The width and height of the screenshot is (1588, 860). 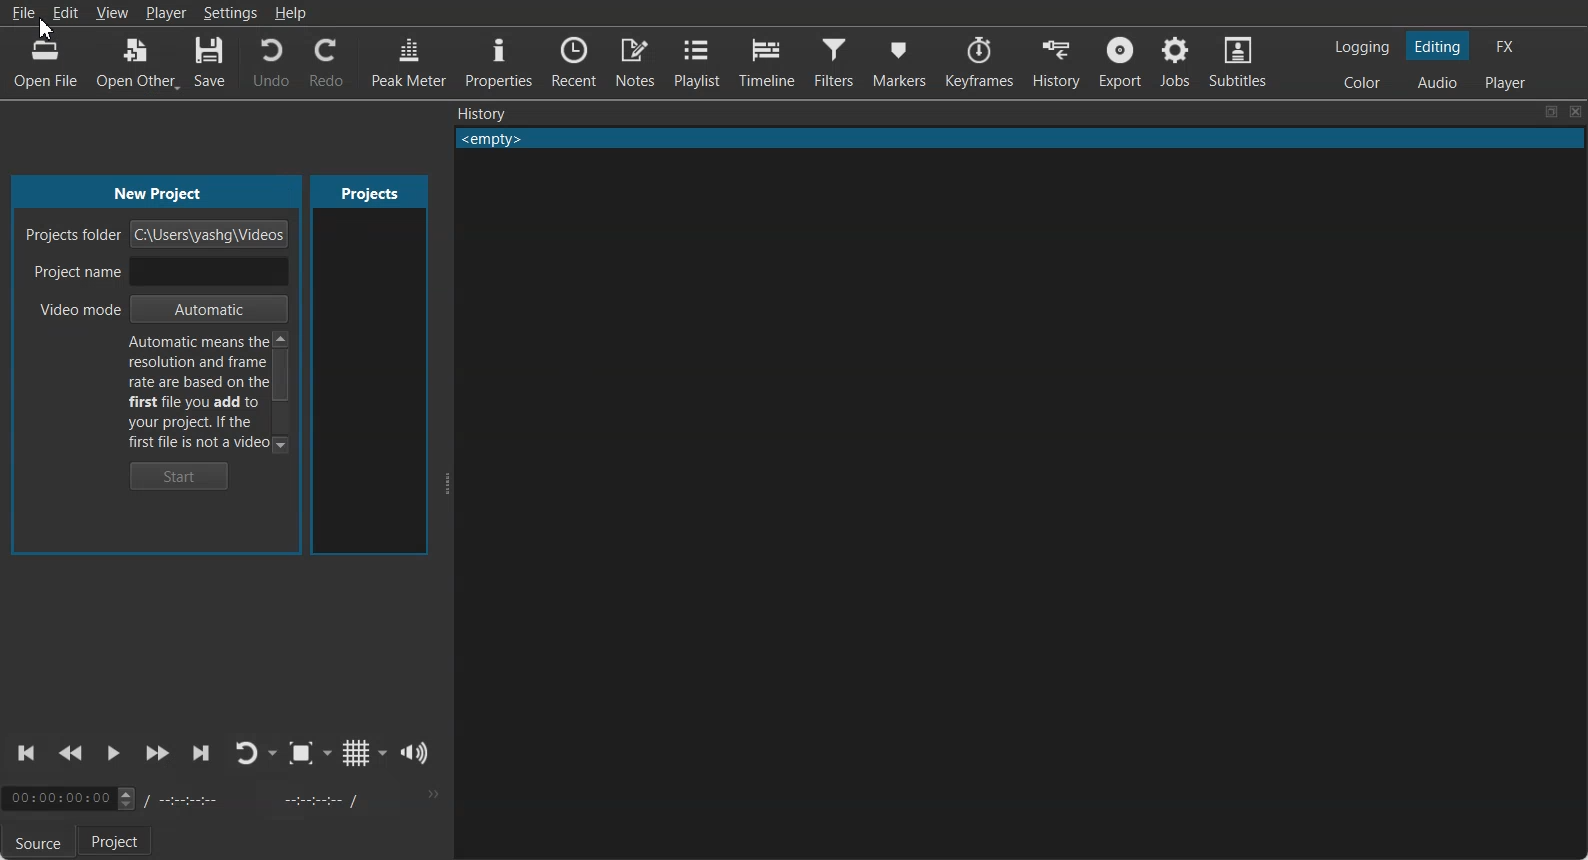 What do you see at coordinates (576, 60) in the screenshot?
I see `Recent` at bounding box center [576, 60].